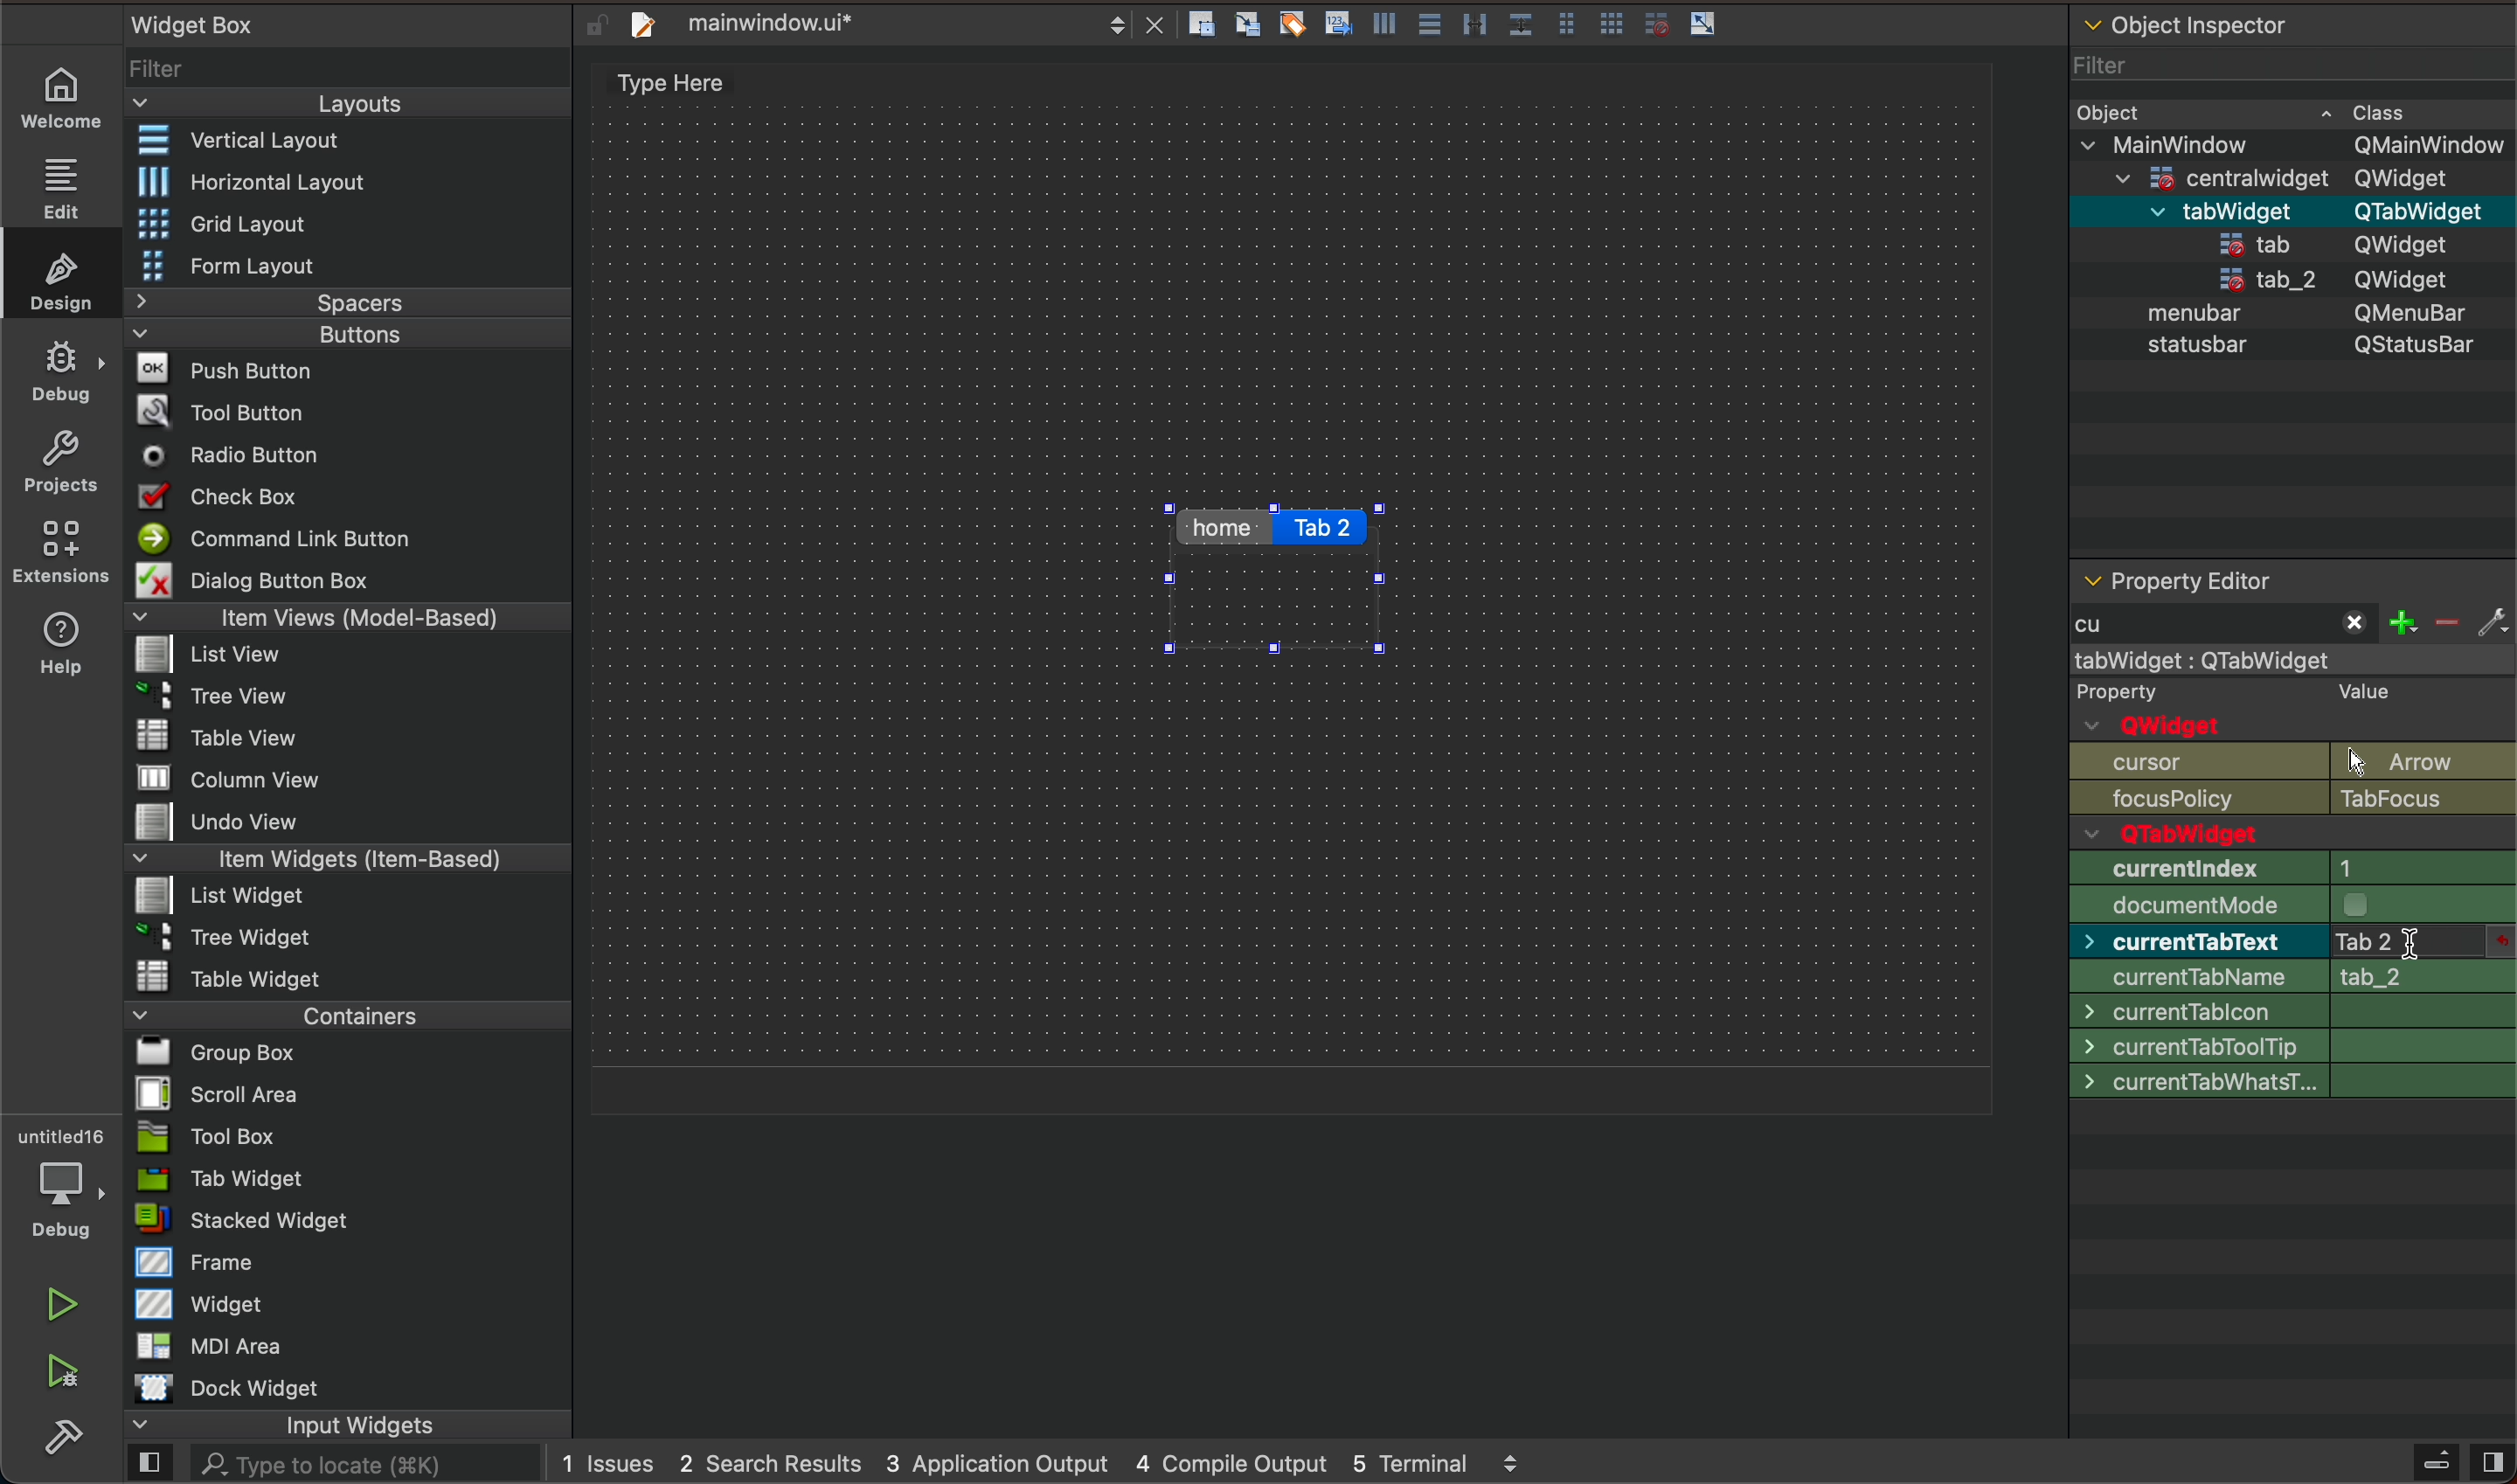  What do you see at coordinates (237, 1133) in the screenshot?
I see `Tool Box` at bounding box center [237, 1133].